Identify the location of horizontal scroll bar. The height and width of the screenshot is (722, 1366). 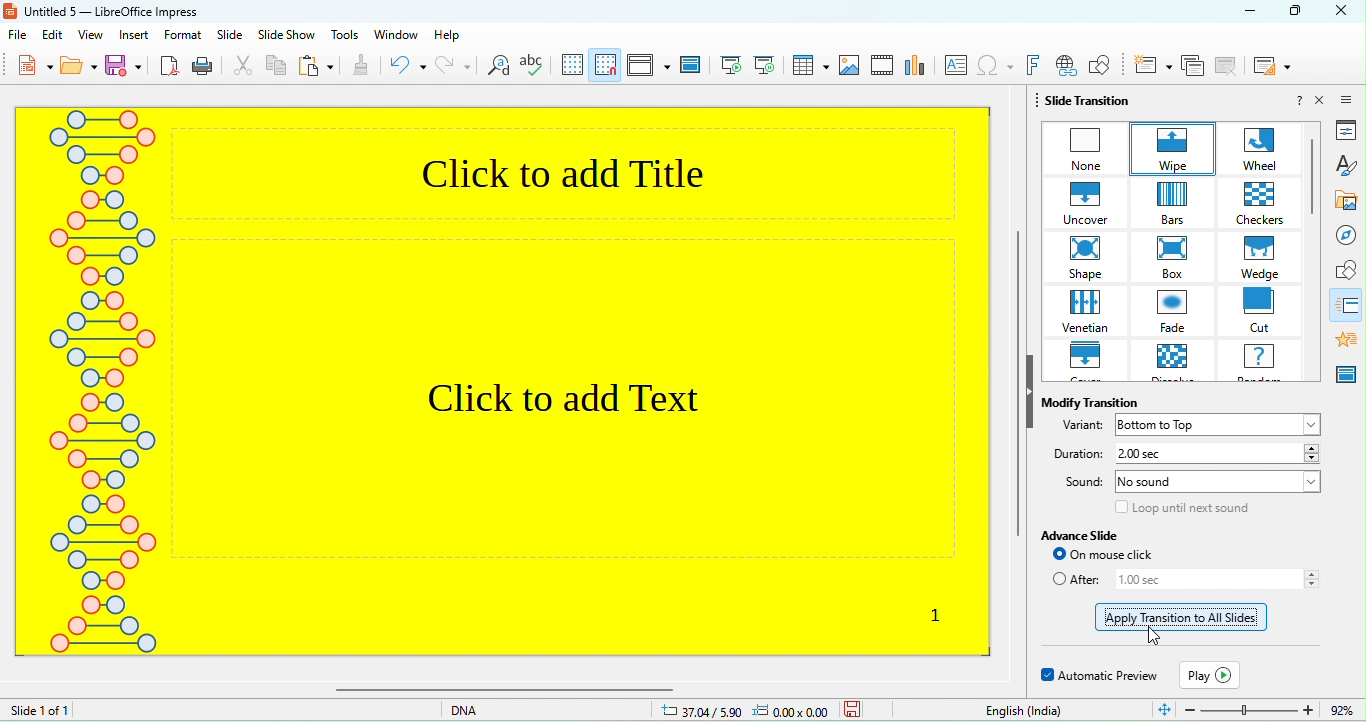
(661, 691).